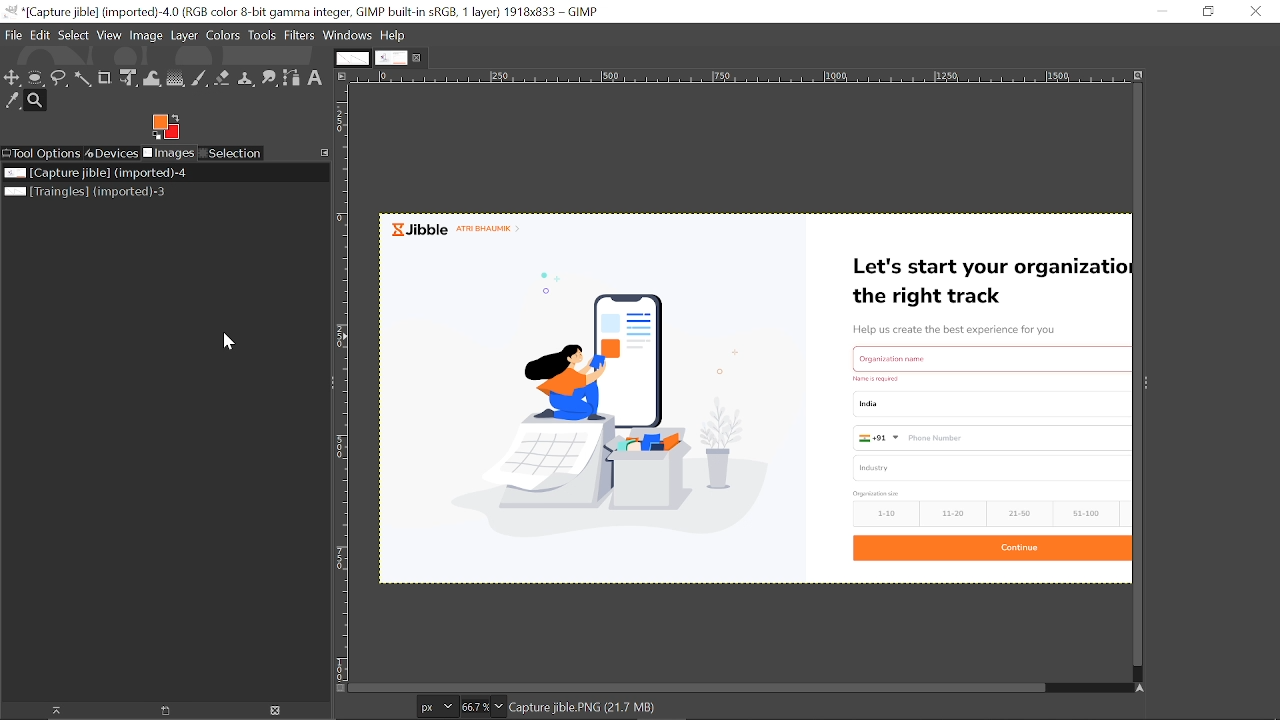  I want to click on Tools, so click(264, 36).